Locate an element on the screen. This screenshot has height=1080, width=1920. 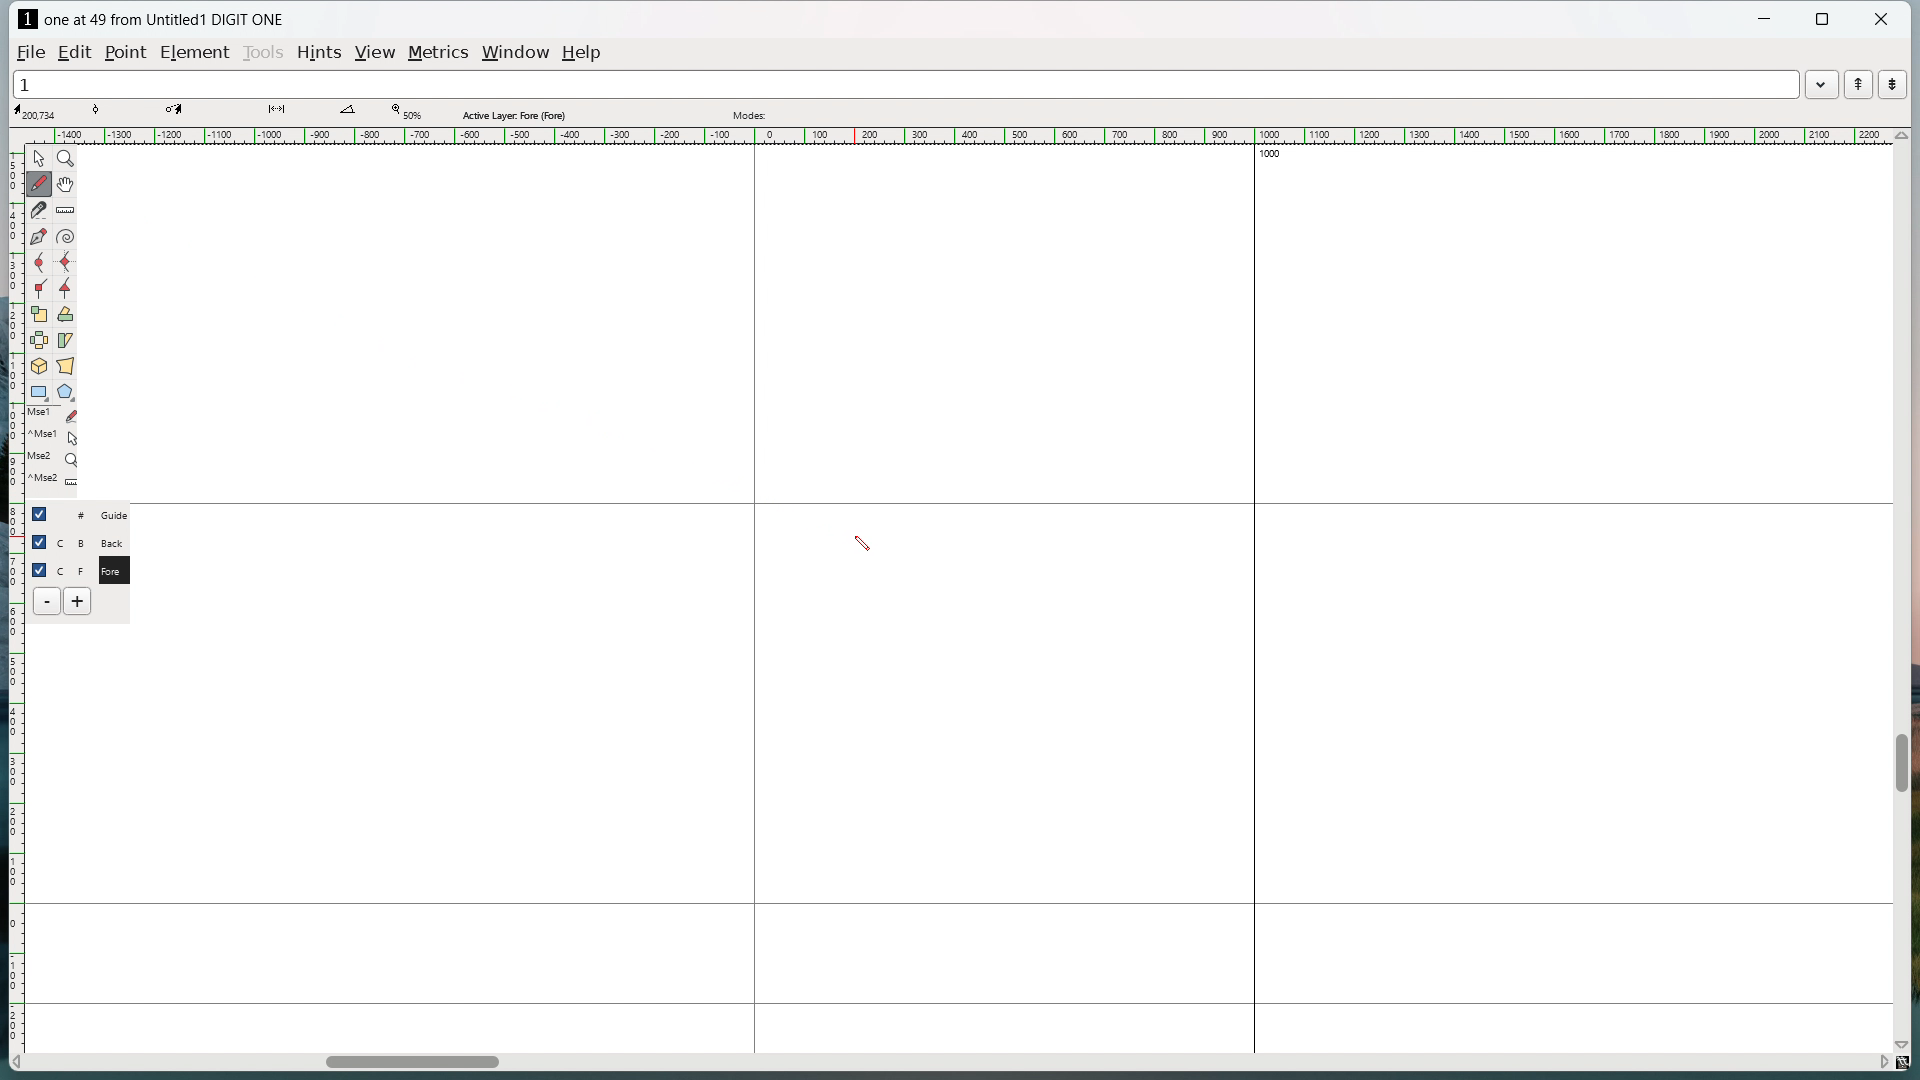
edit is located at coordinates (78, 52).